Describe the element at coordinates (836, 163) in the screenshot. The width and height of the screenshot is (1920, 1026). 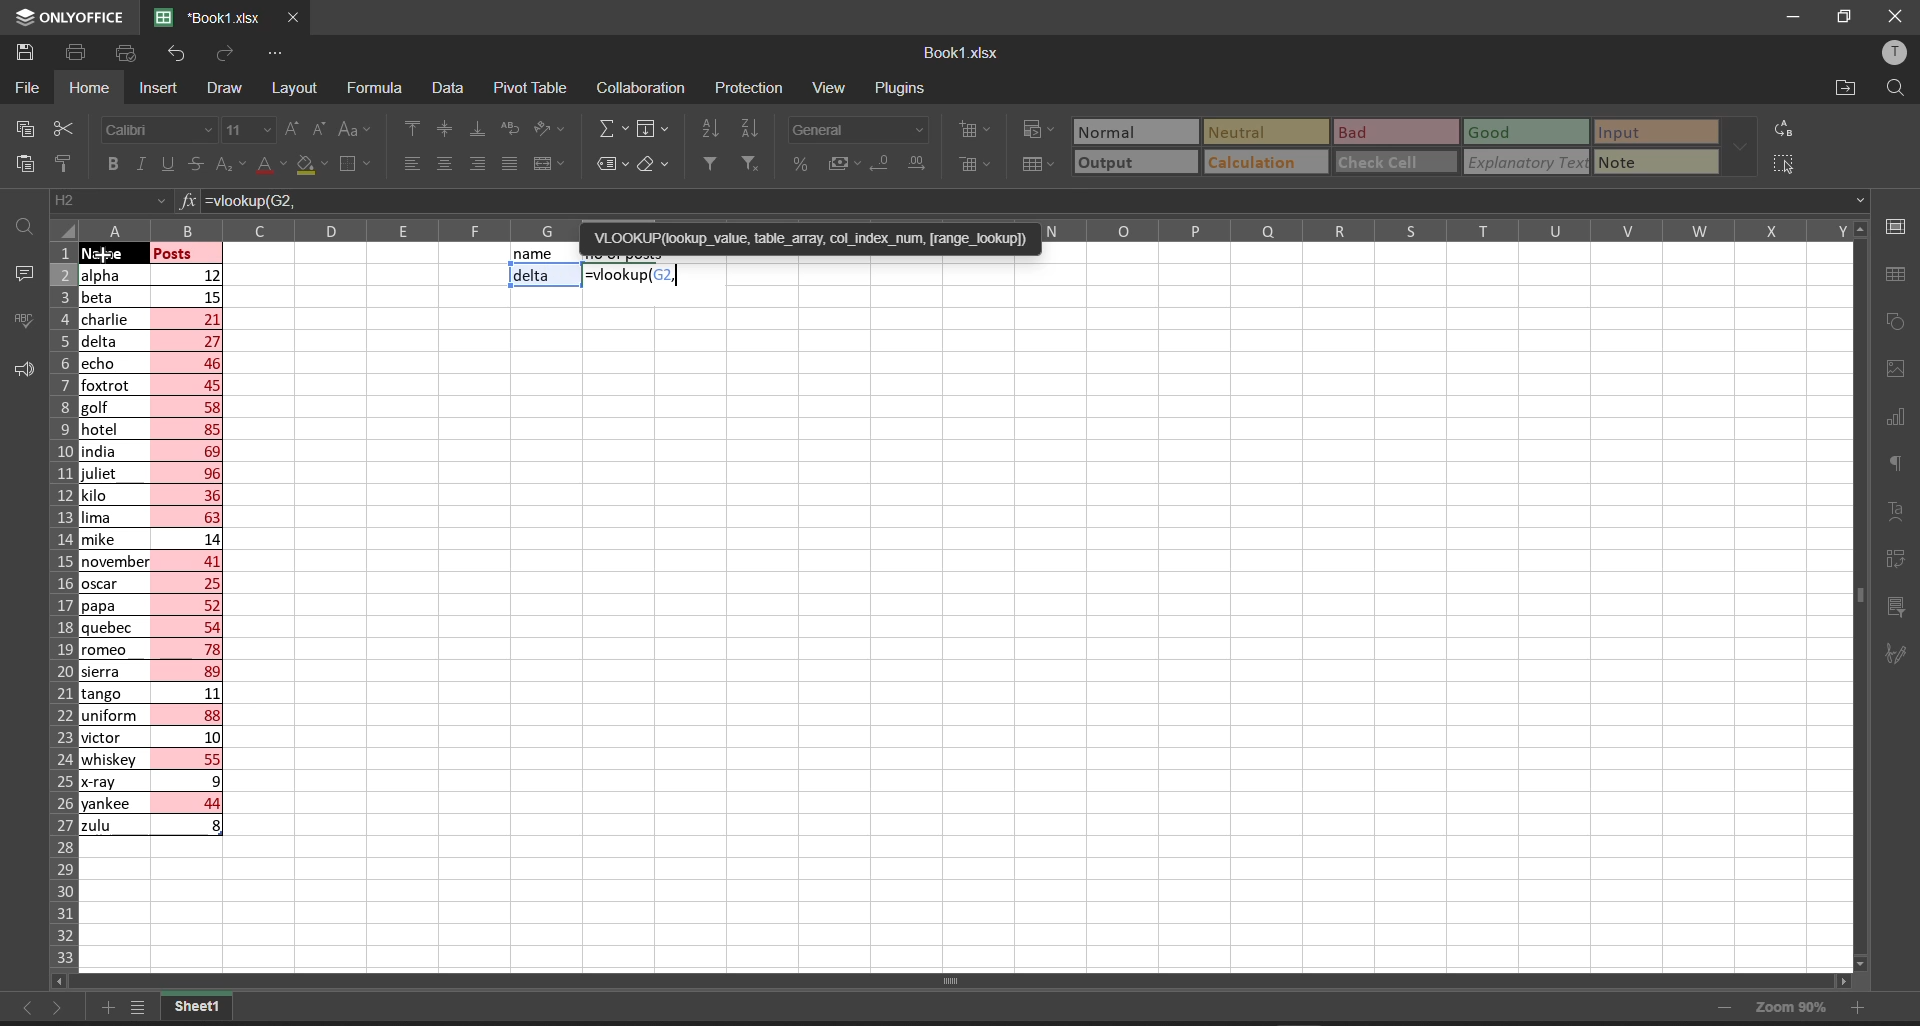
I see `accounting style` at that location.